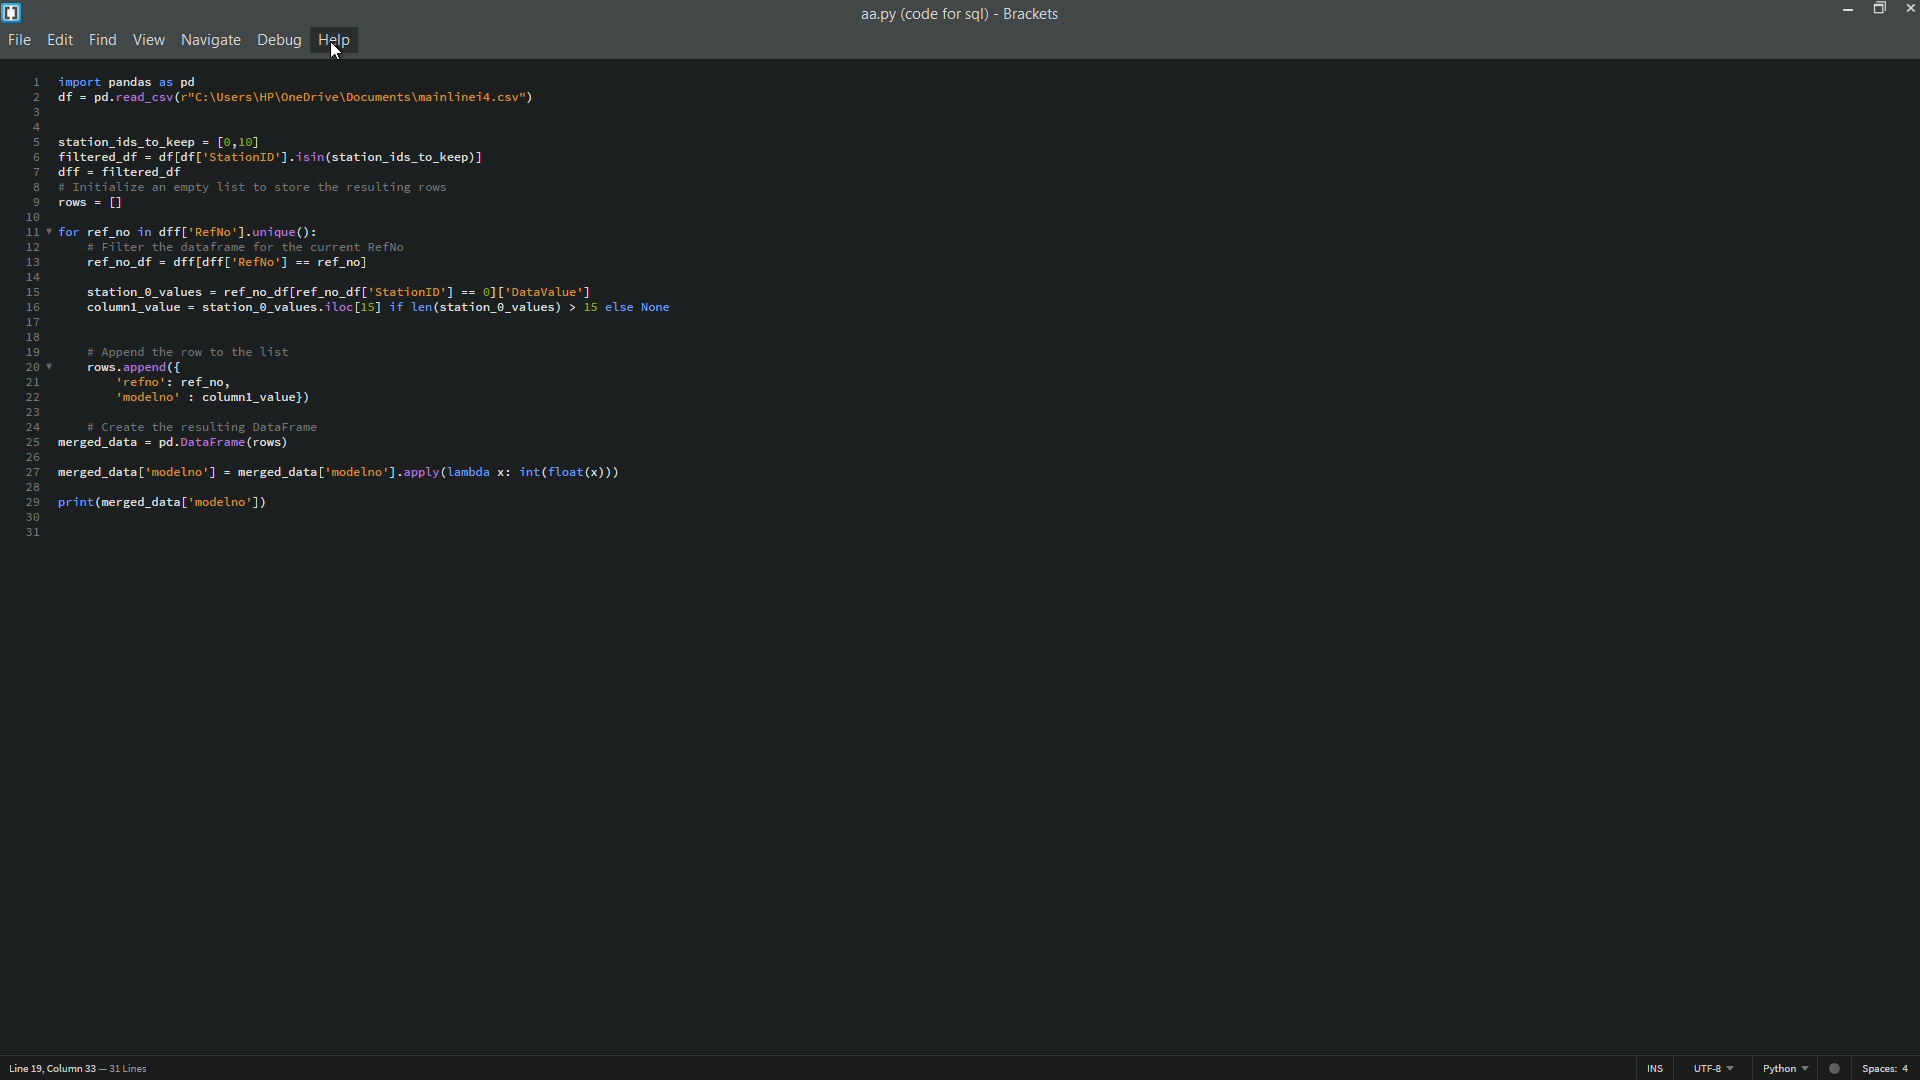 The width and height of the screenshot is (1920, 1080). What do you see at coordinates (1783, 1068) in the screenshot?
I see `python` at bounding box center [1783, 1068].